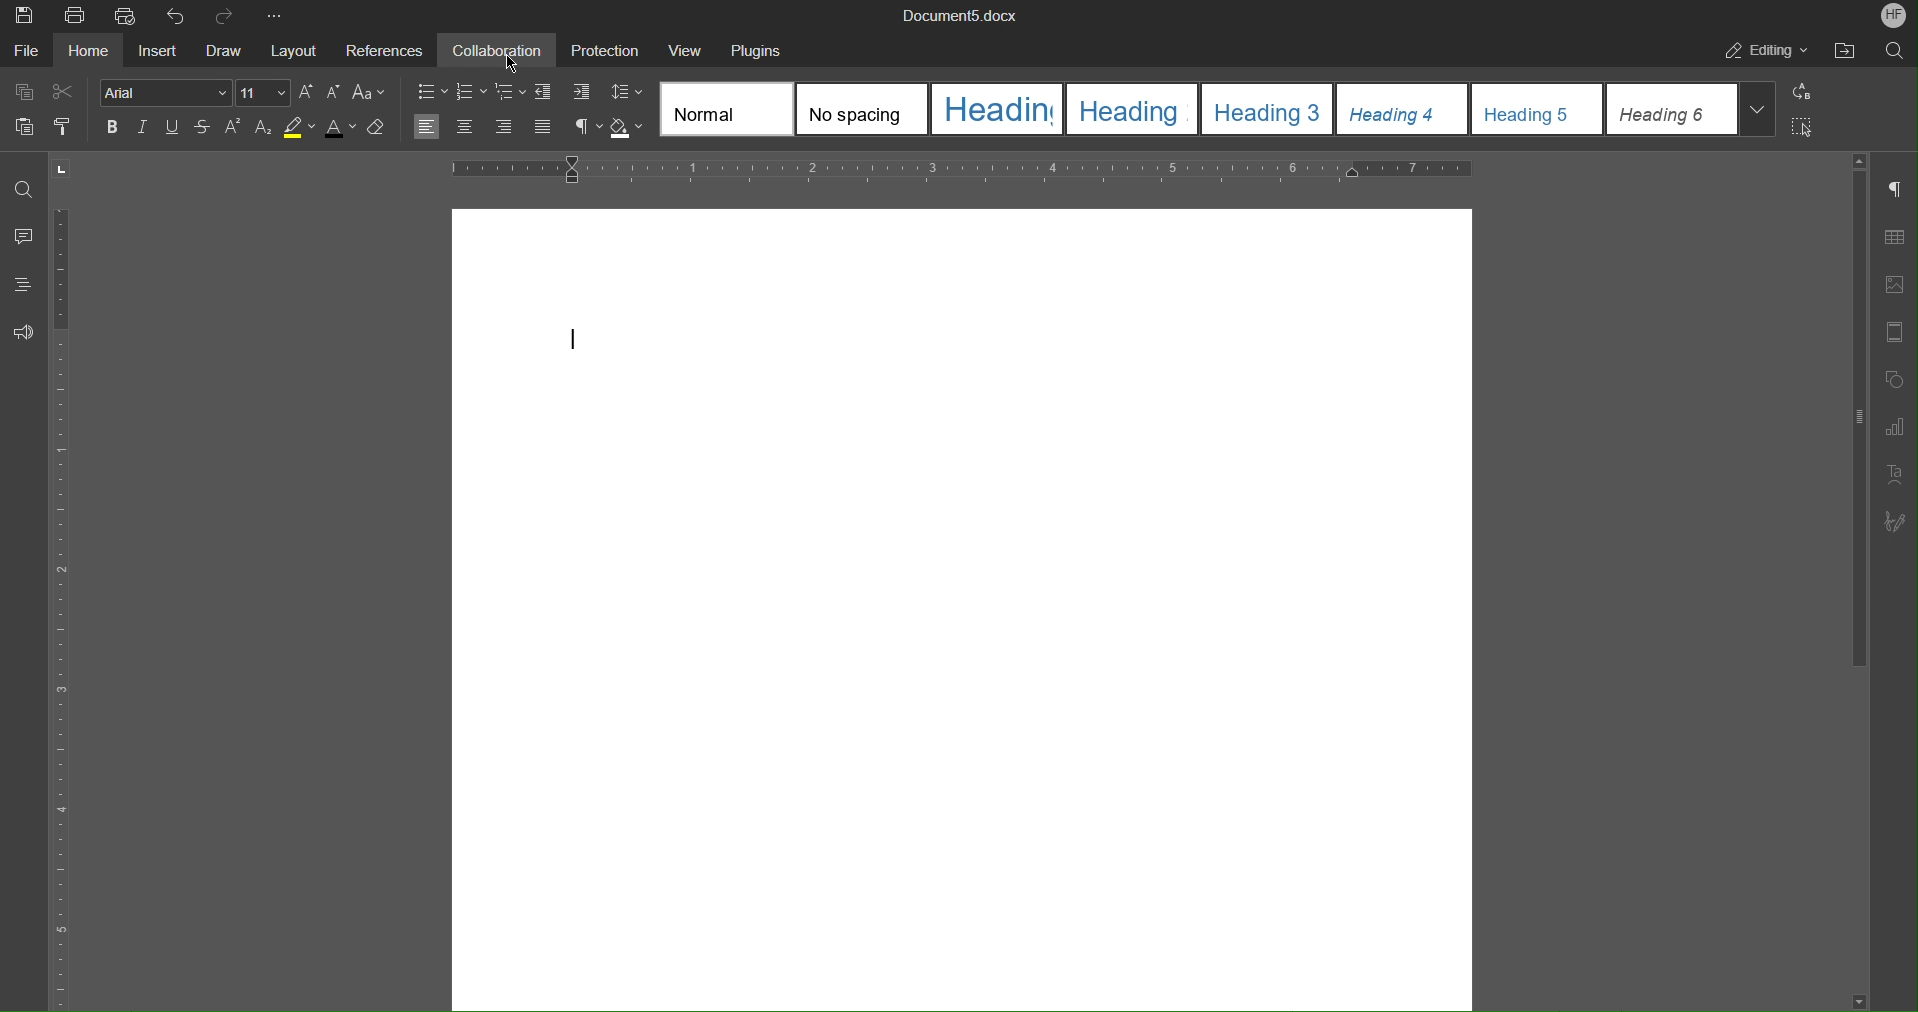  What do you see at coordinates (1892, 338) in the screenshot?
I see `Header/Footer` at bounding box center [1892, 338].